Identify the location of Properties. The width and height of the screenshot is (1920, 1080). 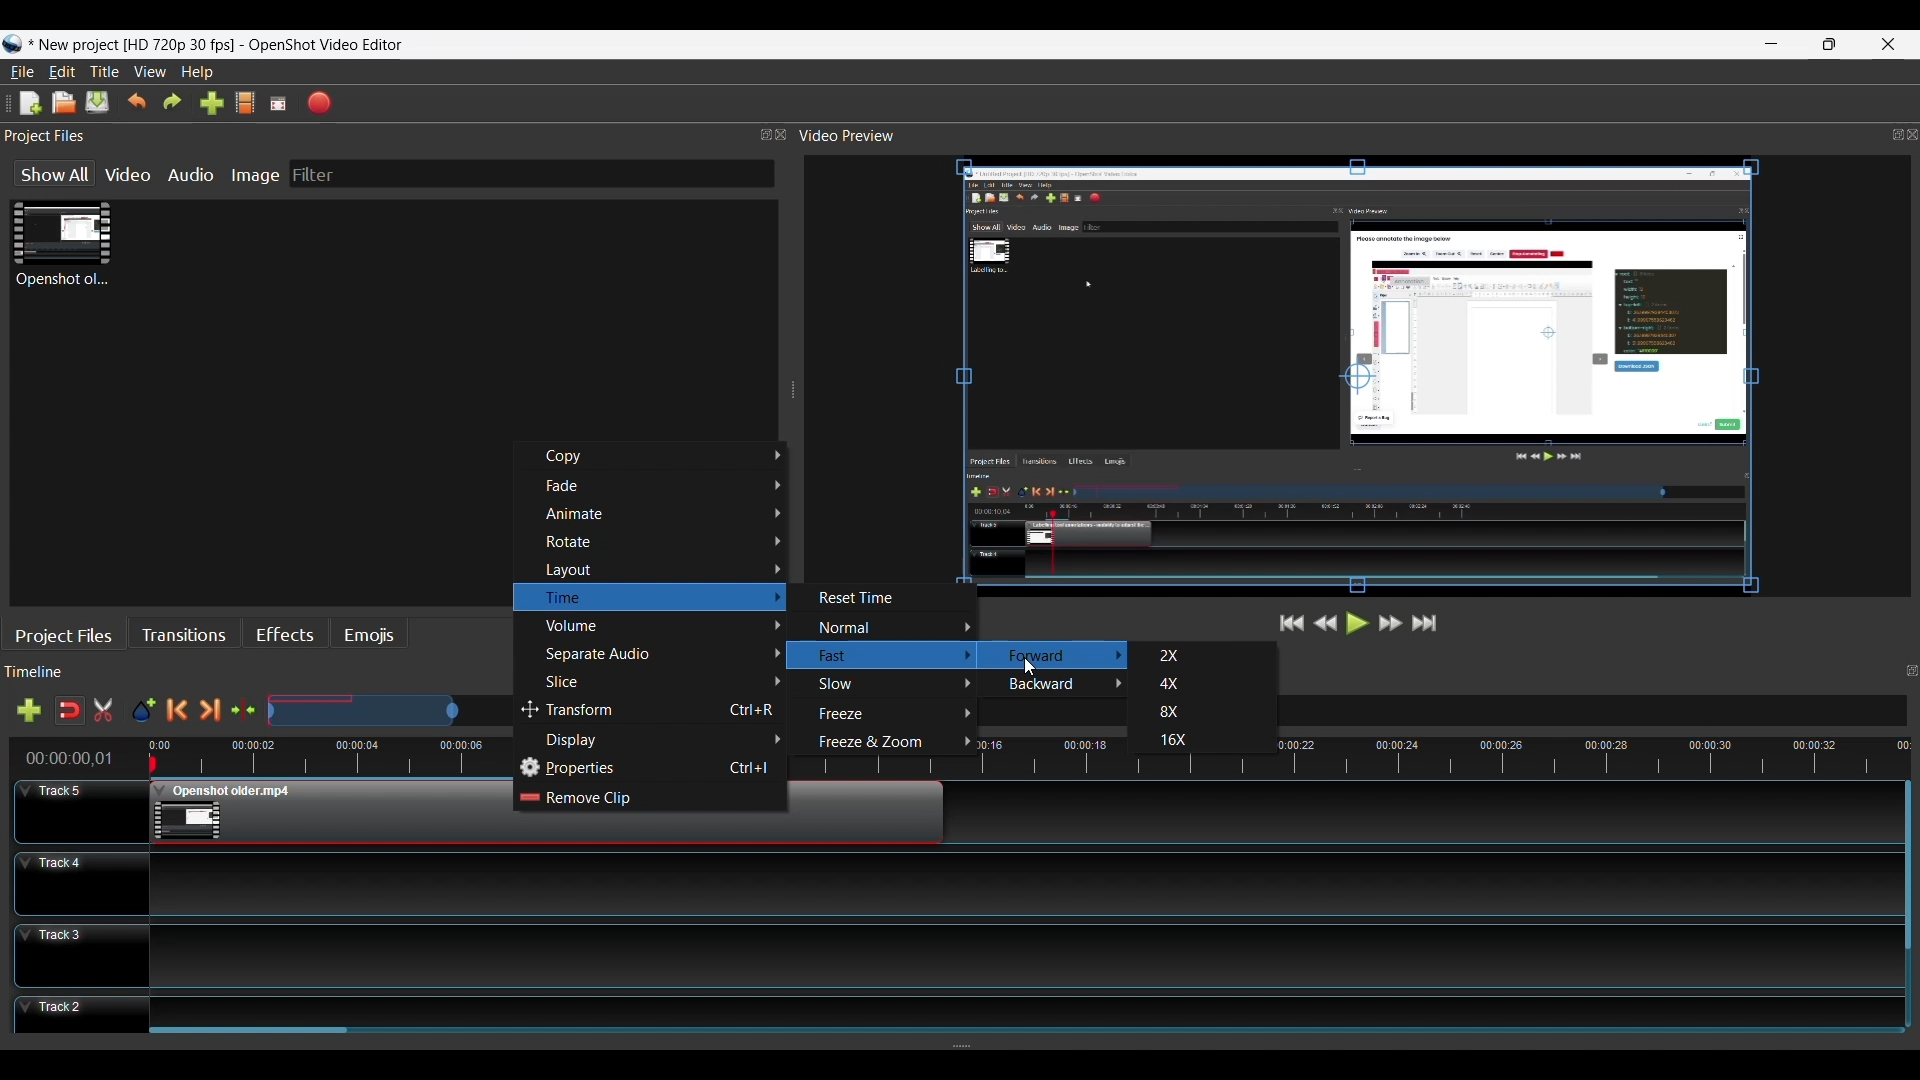
(651, 769).